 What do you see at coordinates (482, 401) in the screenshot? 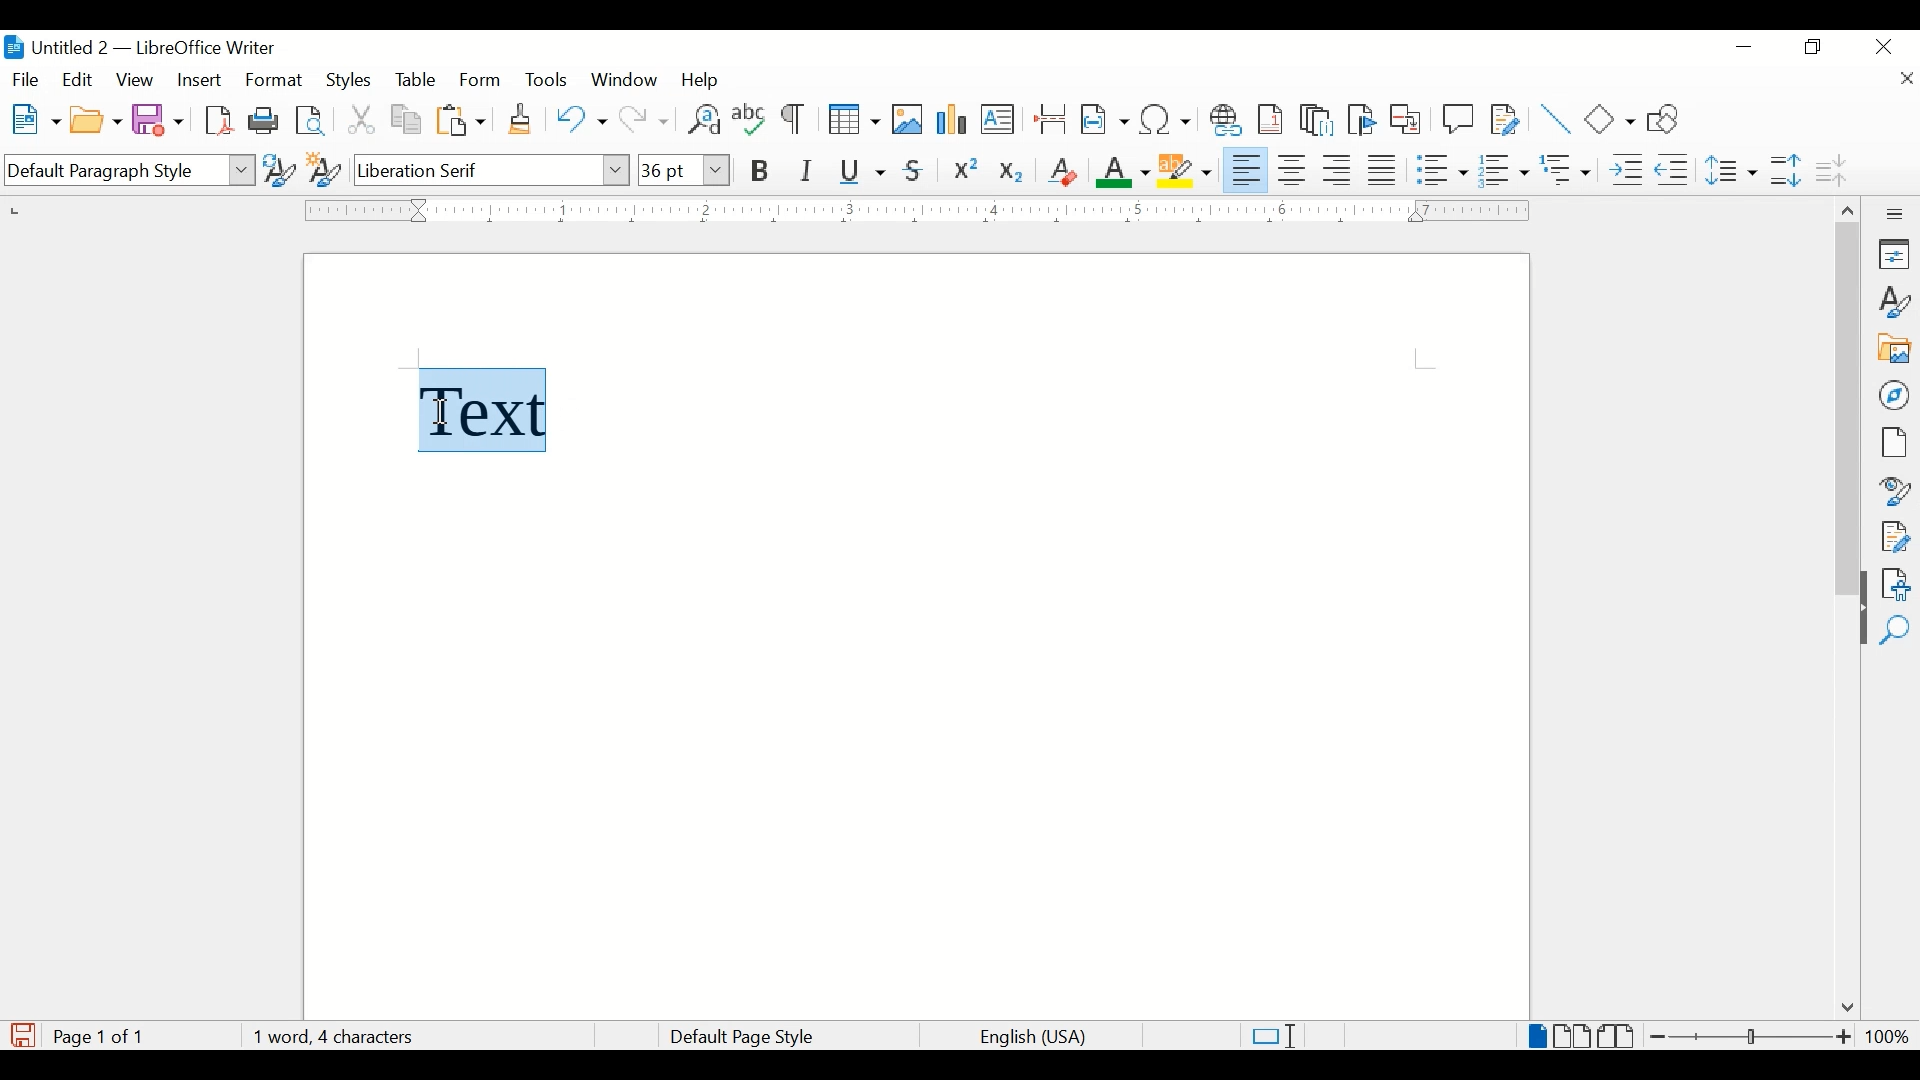
I see `text` at bounding box center [482, 401].